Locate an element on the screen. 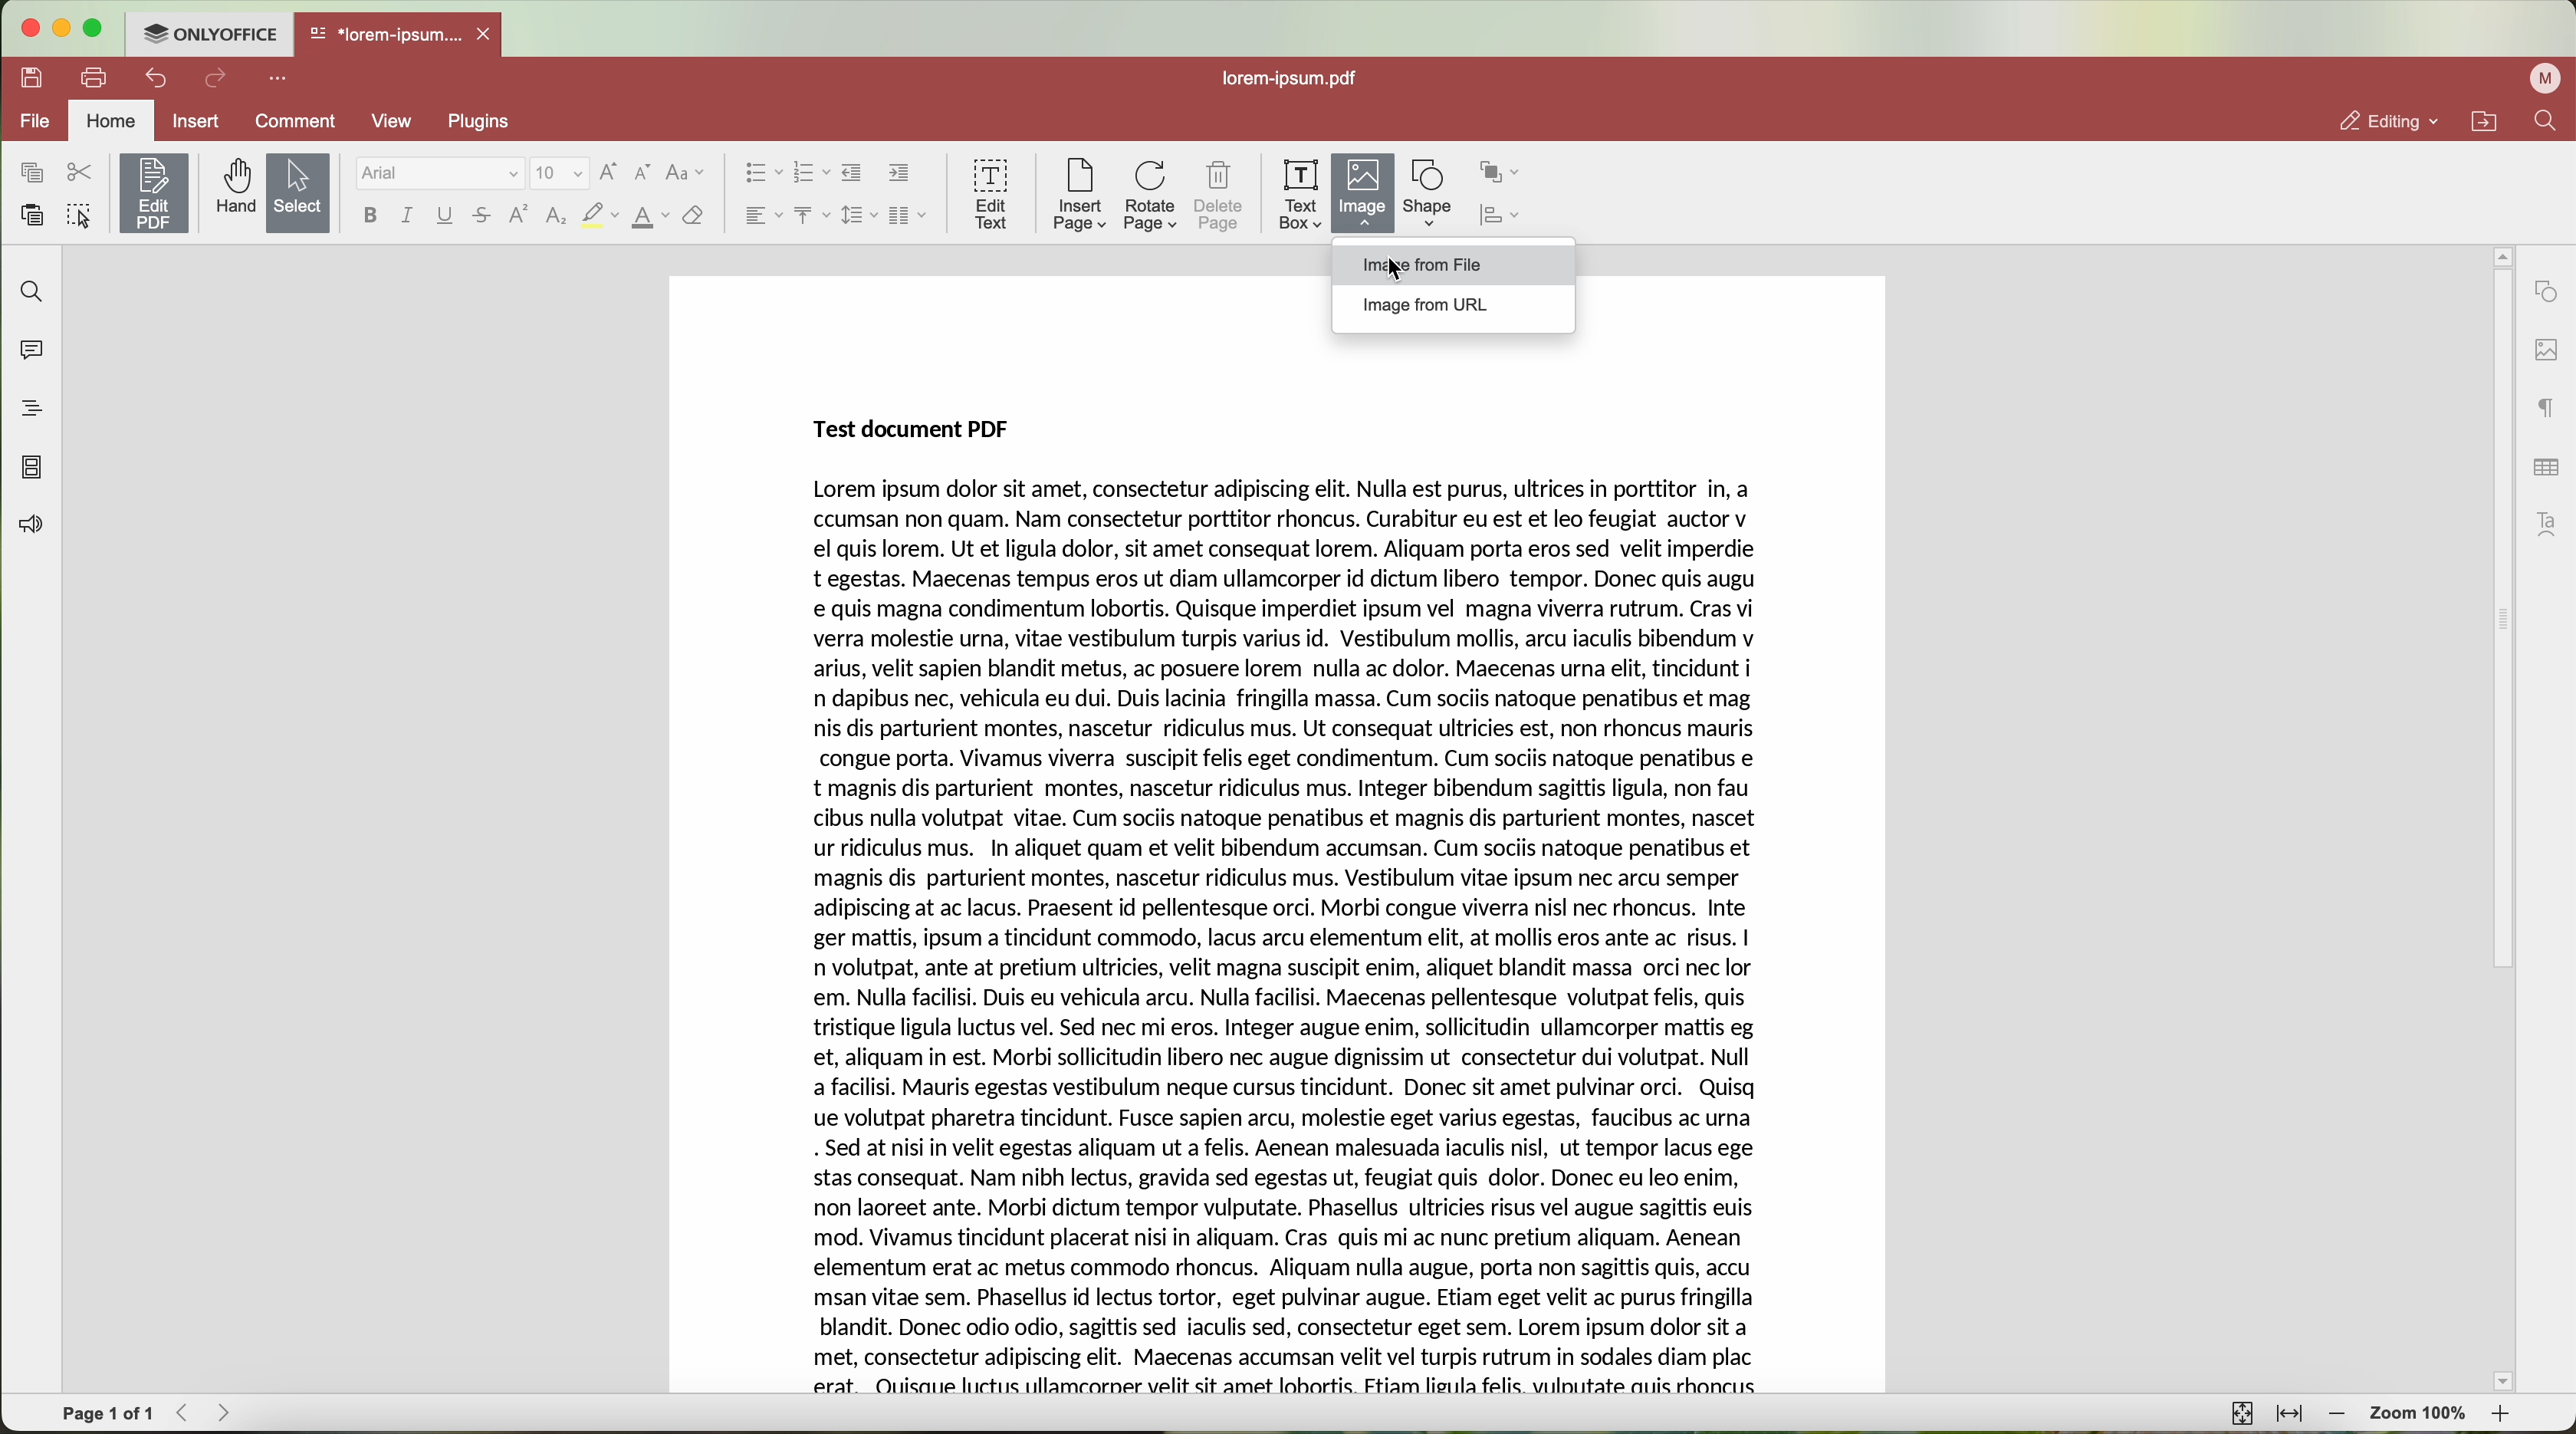 The height and width of the screenshot is (1434, 2576). fit to page is located at coordinates (2239, 1412).